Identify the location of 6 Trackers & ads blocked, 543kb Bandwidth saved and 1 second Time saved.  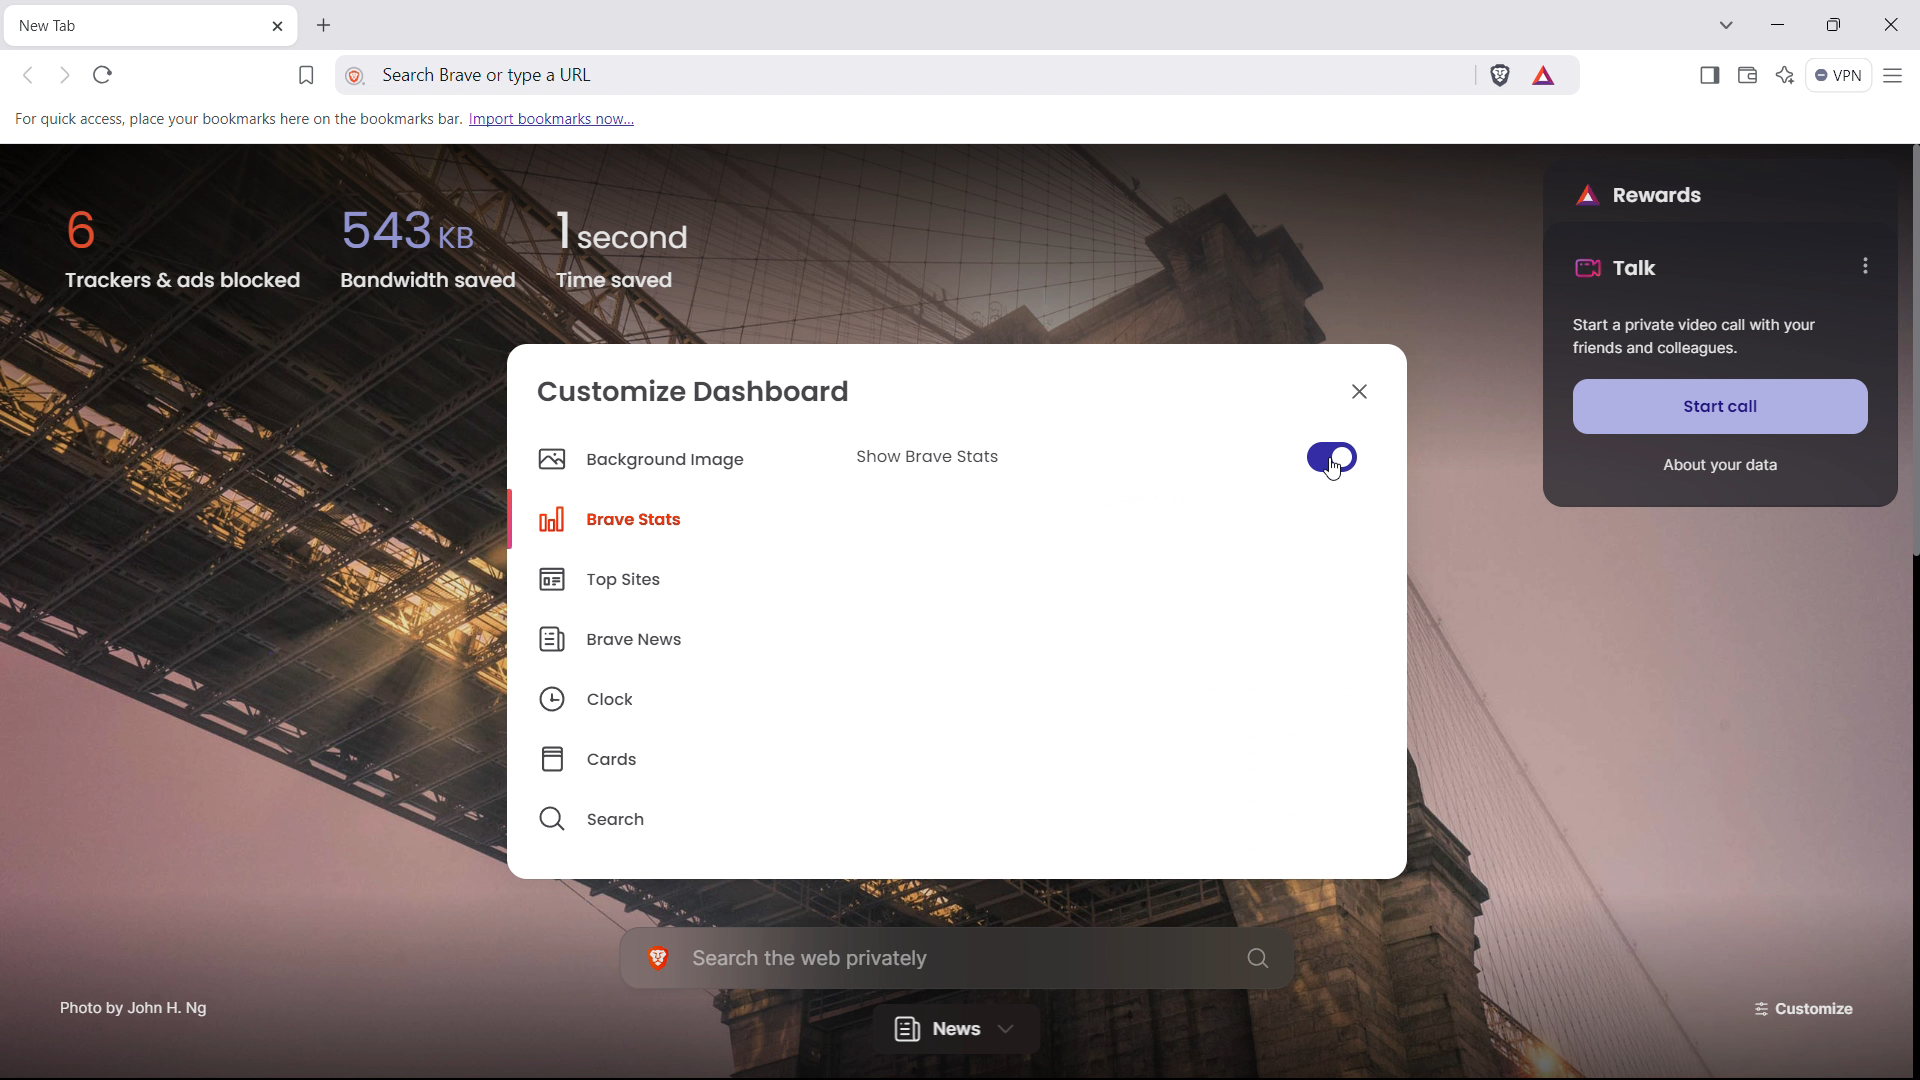
(368, 250).